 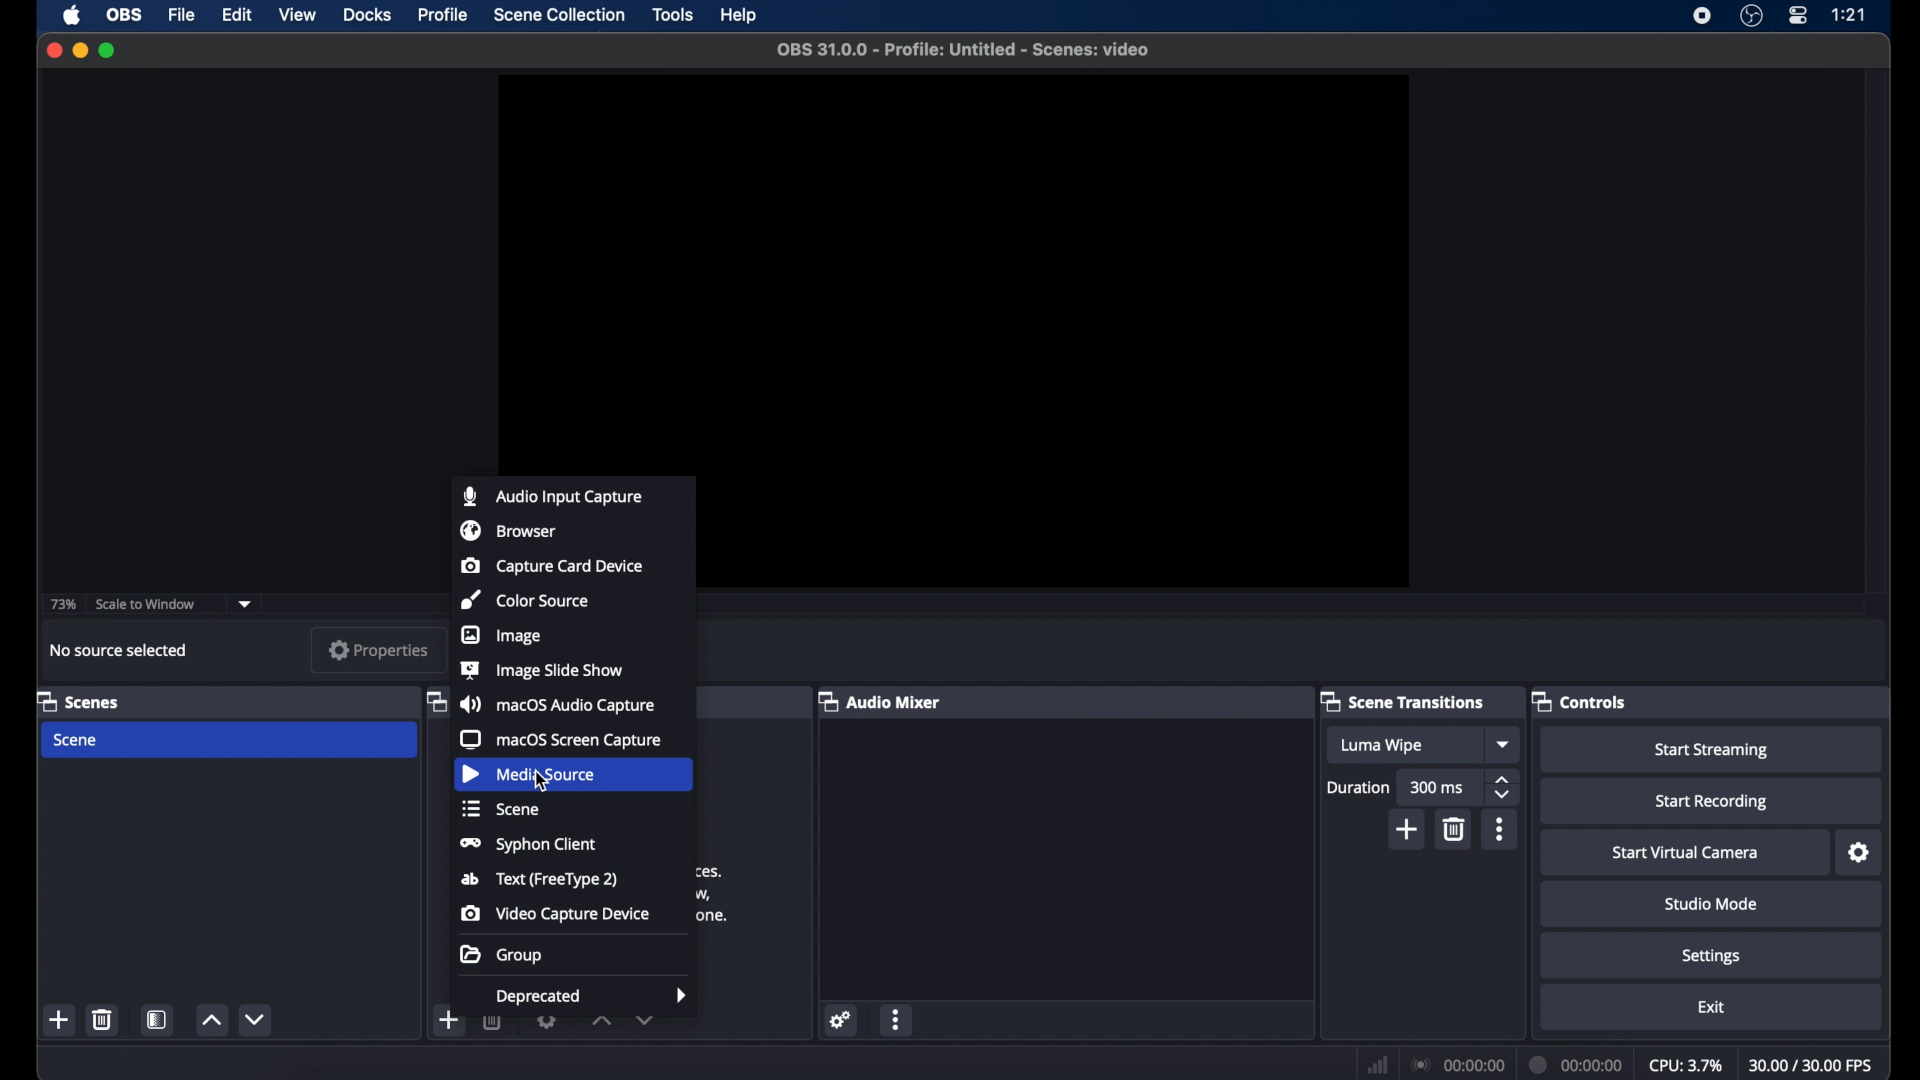 What do you see at coordinates (493, 1023) in the screenshot?
I see `delete` at bounding box center [493, 1023].